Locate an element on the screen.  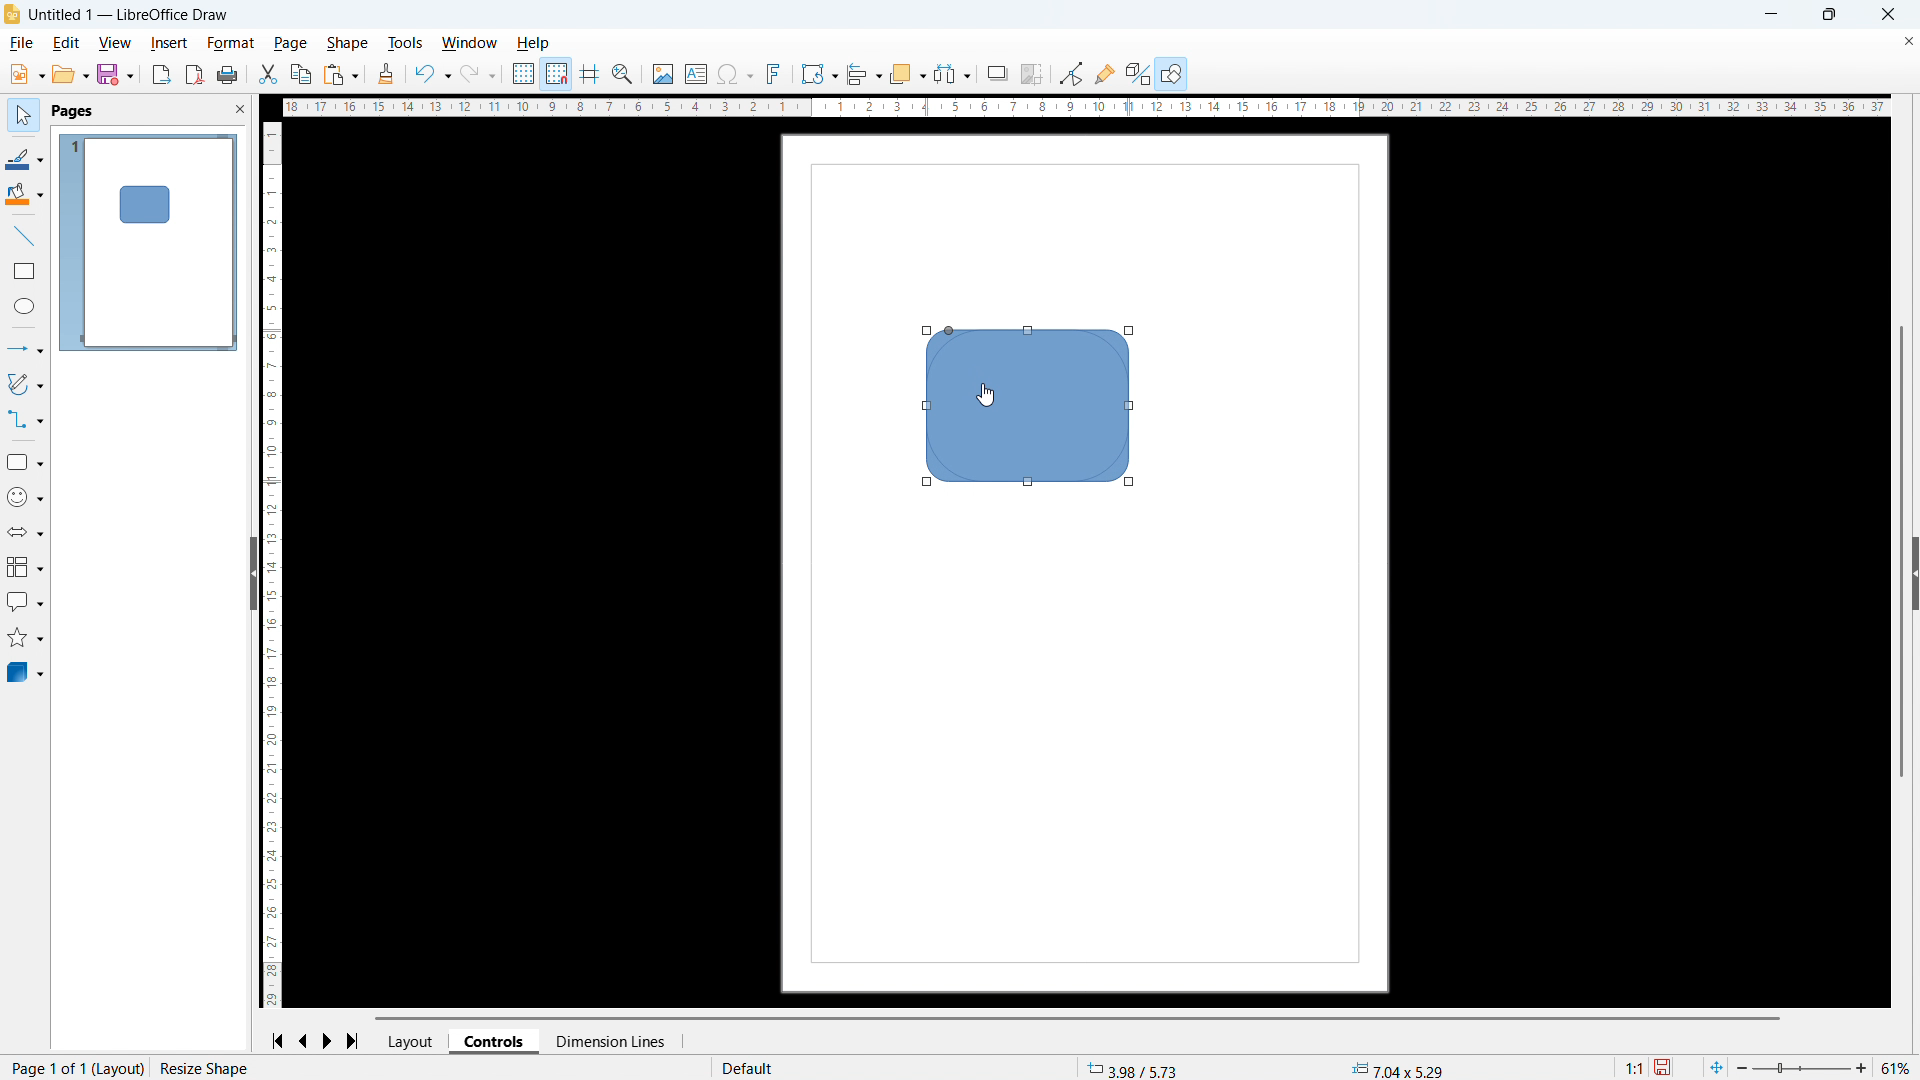
Format  is located at coordinates (231, 44).